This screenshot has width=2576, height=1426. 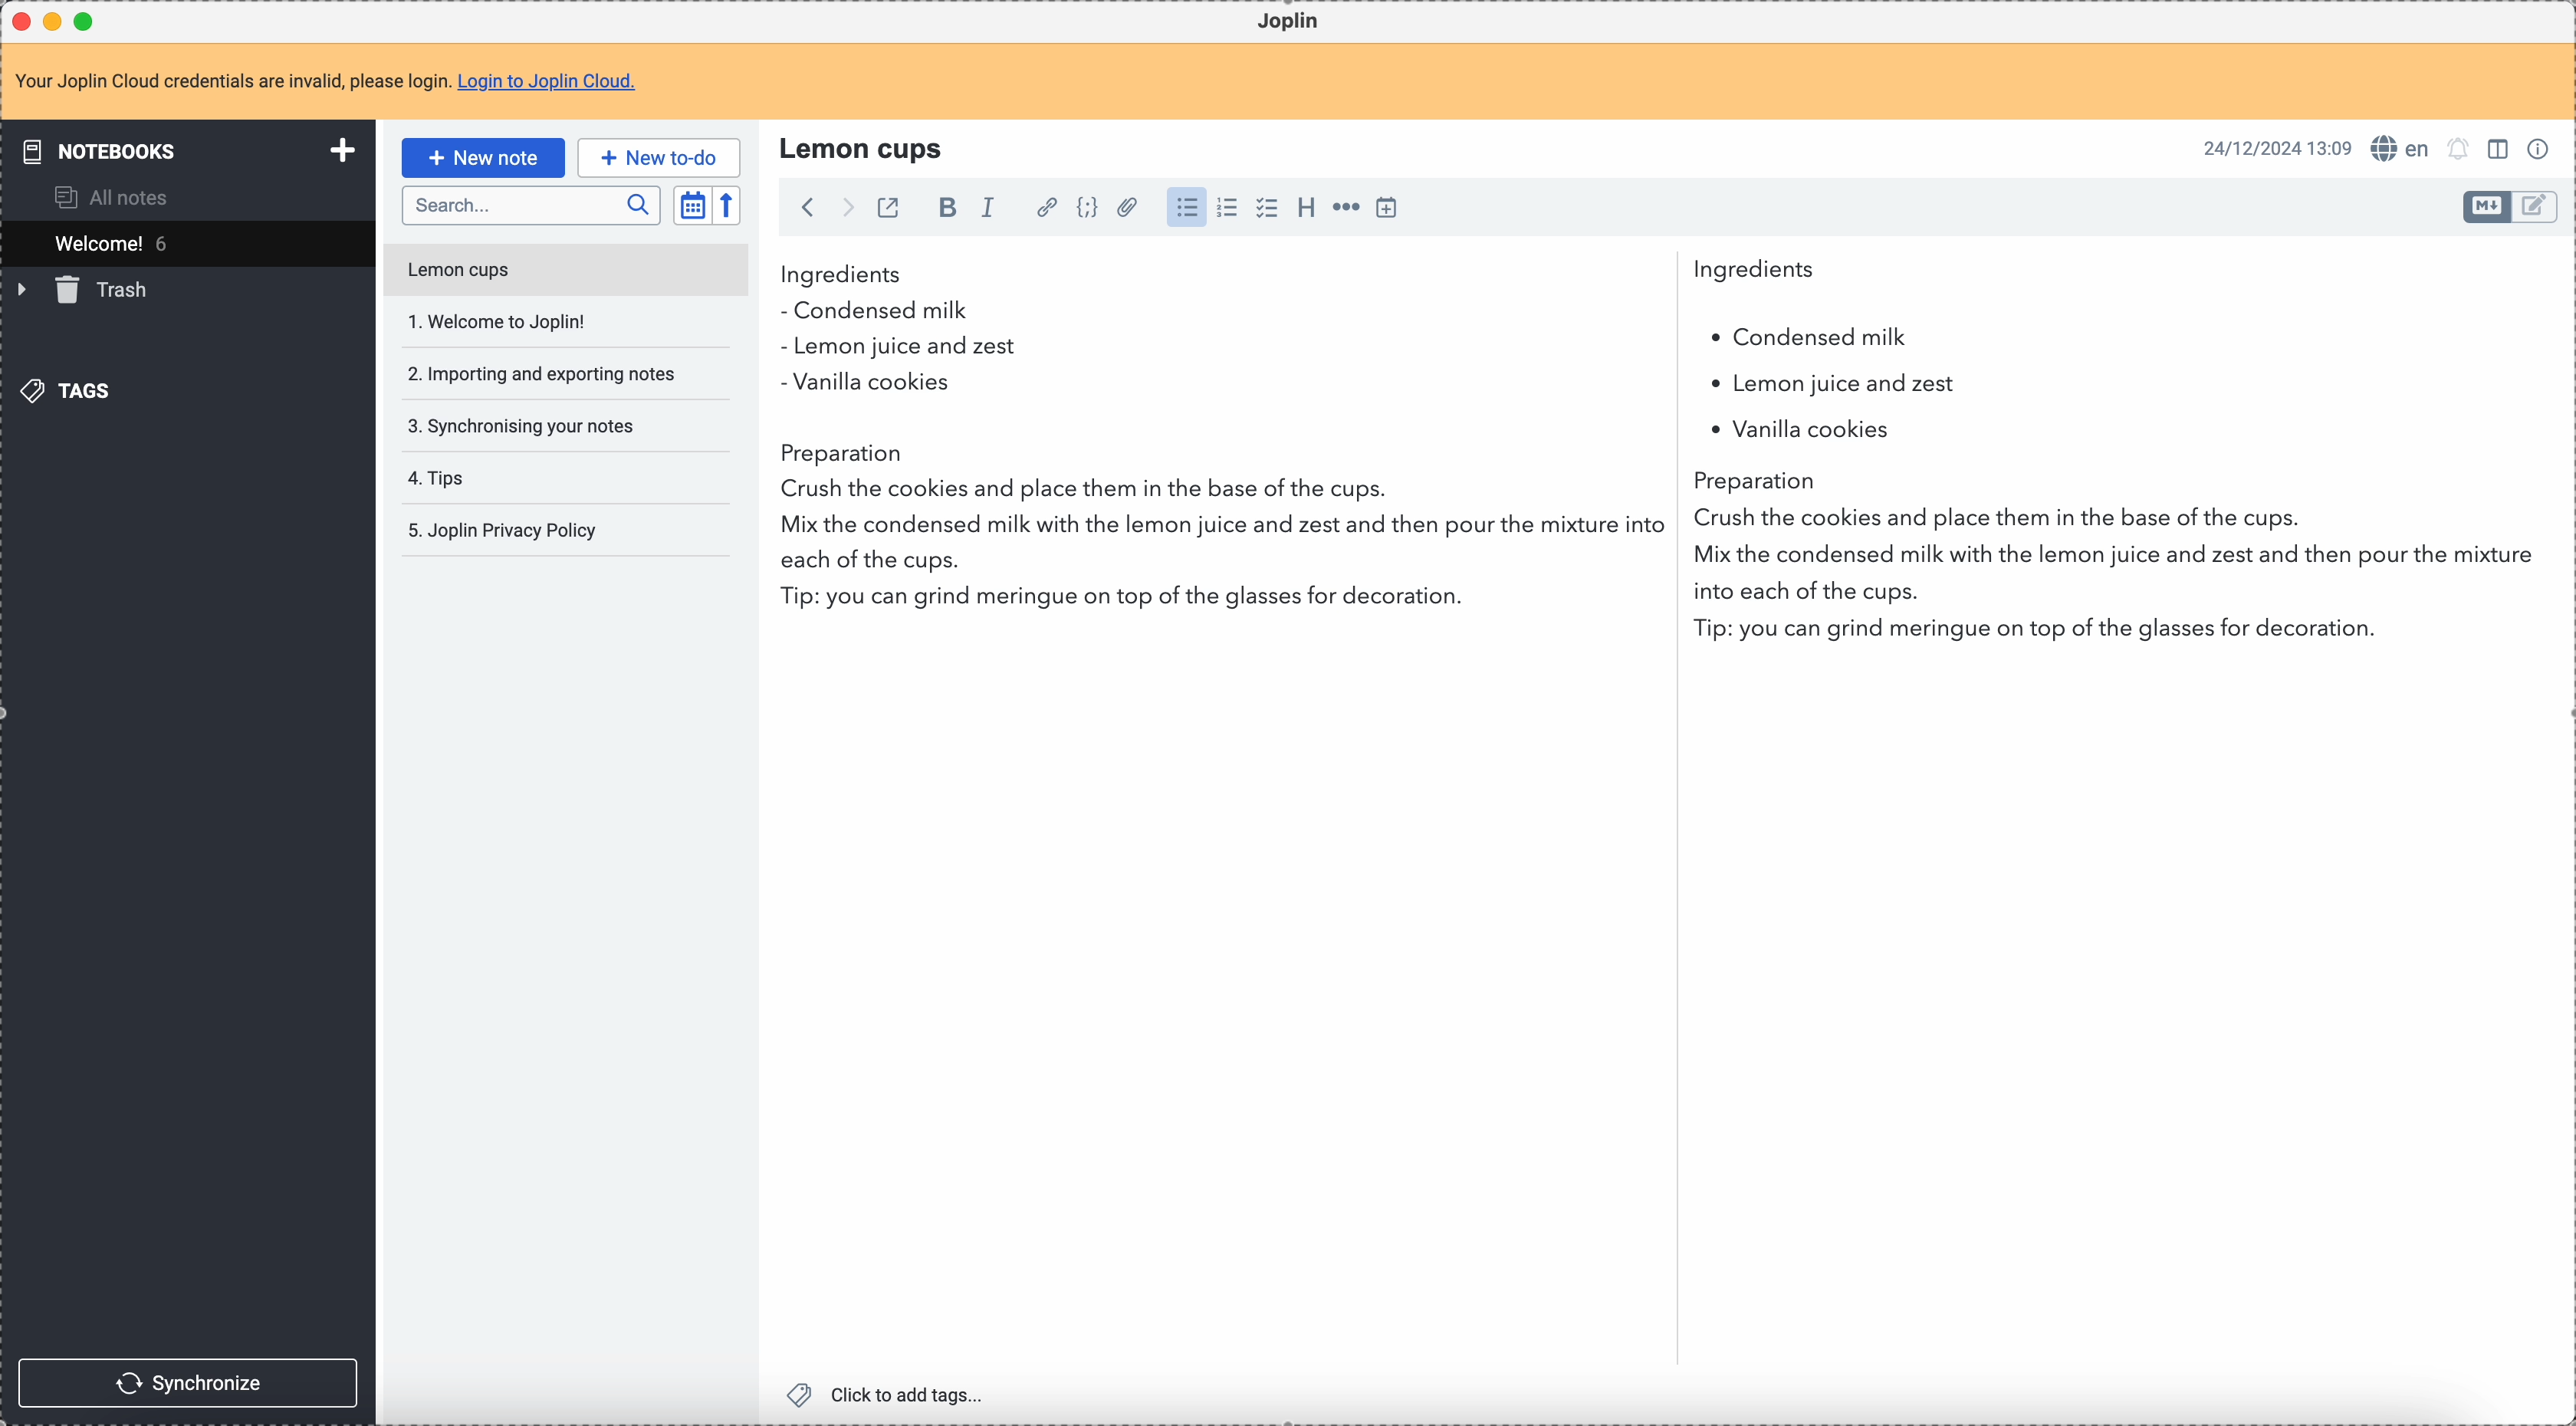 I want to click on code, so click(x=1087, y=209).